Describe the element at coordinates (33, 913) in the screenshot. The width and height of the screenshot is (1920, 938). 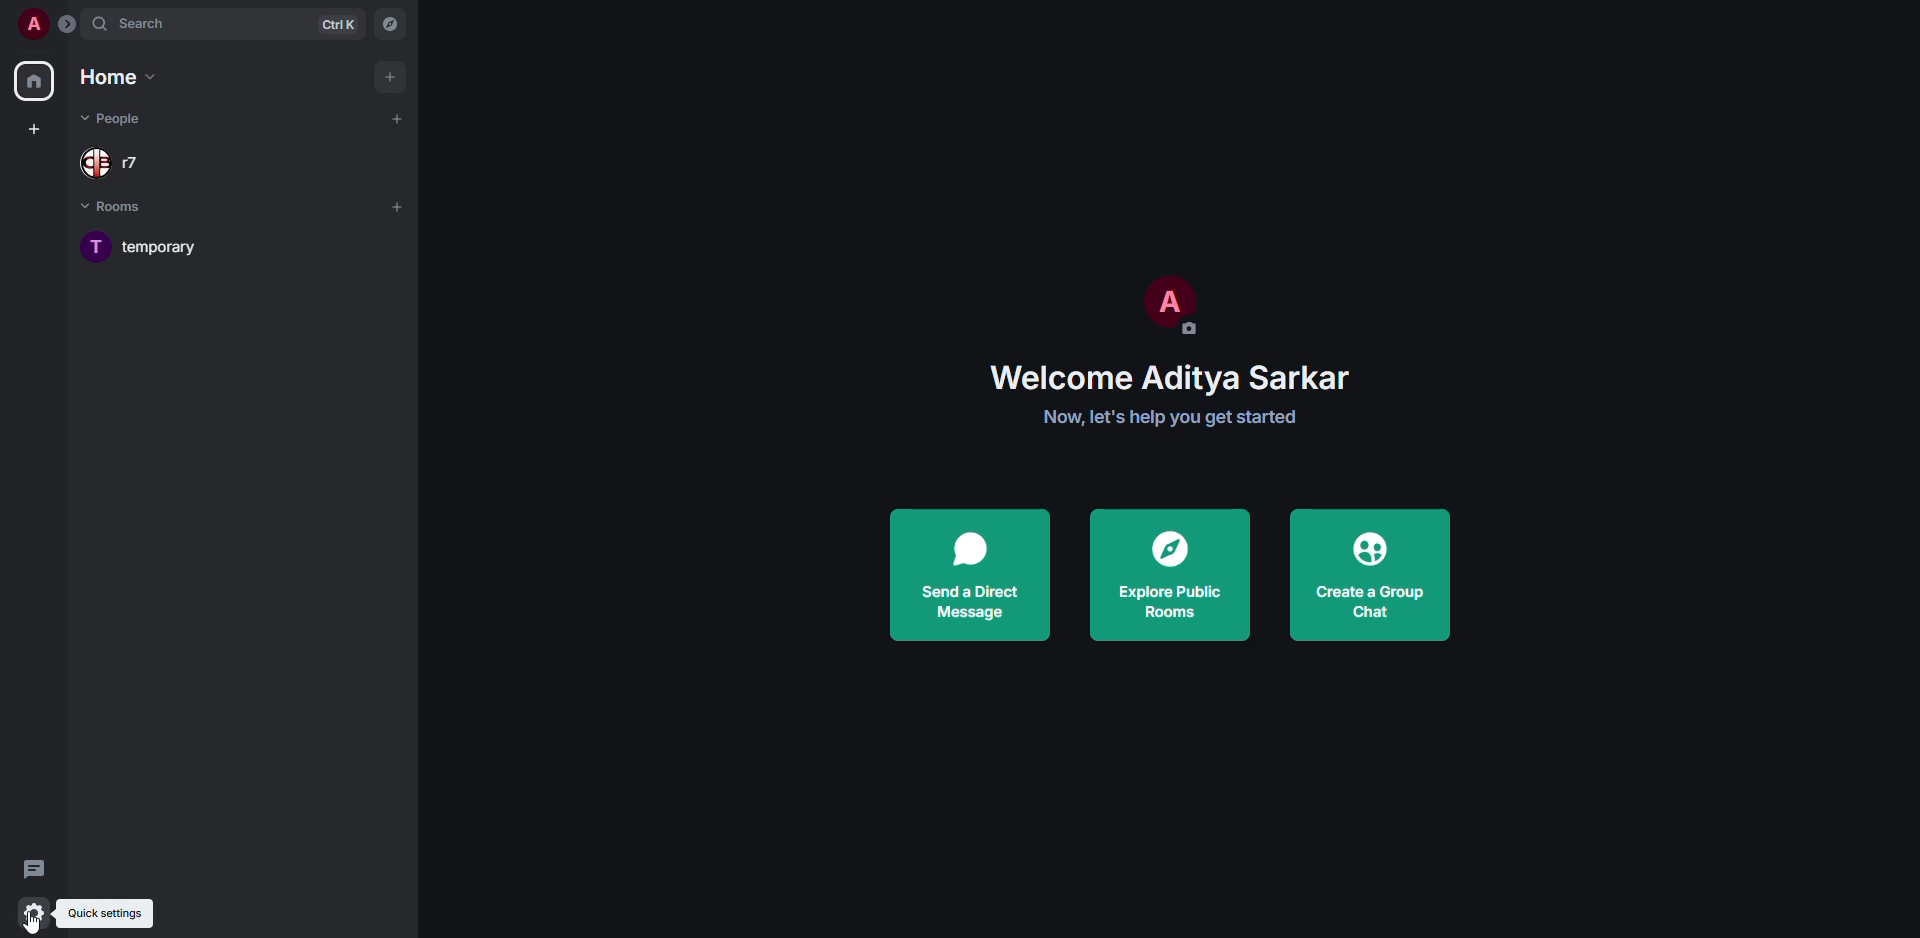
I see `quick settings` at that location.